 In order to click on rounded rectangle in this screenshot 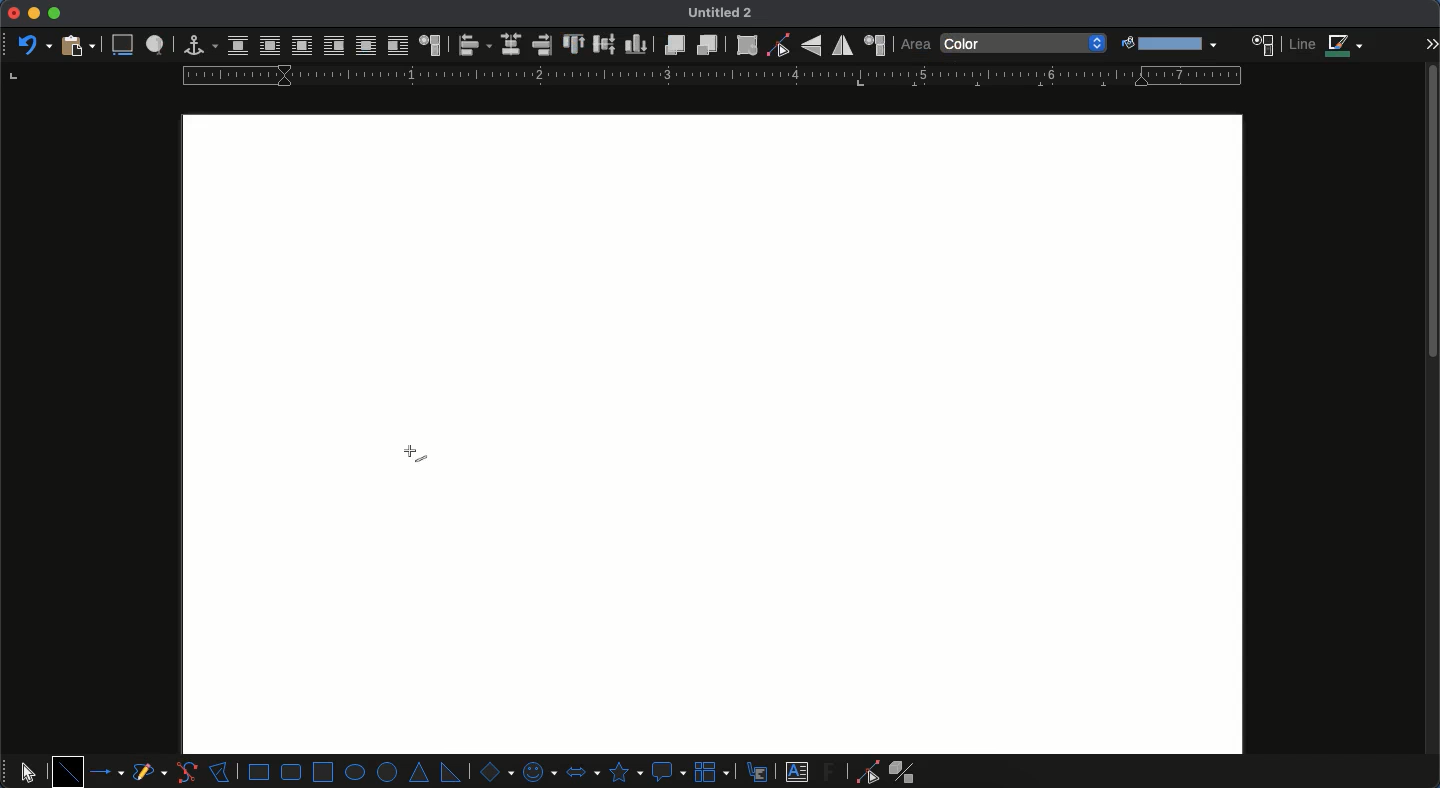, I will do `click(292, 772)`.